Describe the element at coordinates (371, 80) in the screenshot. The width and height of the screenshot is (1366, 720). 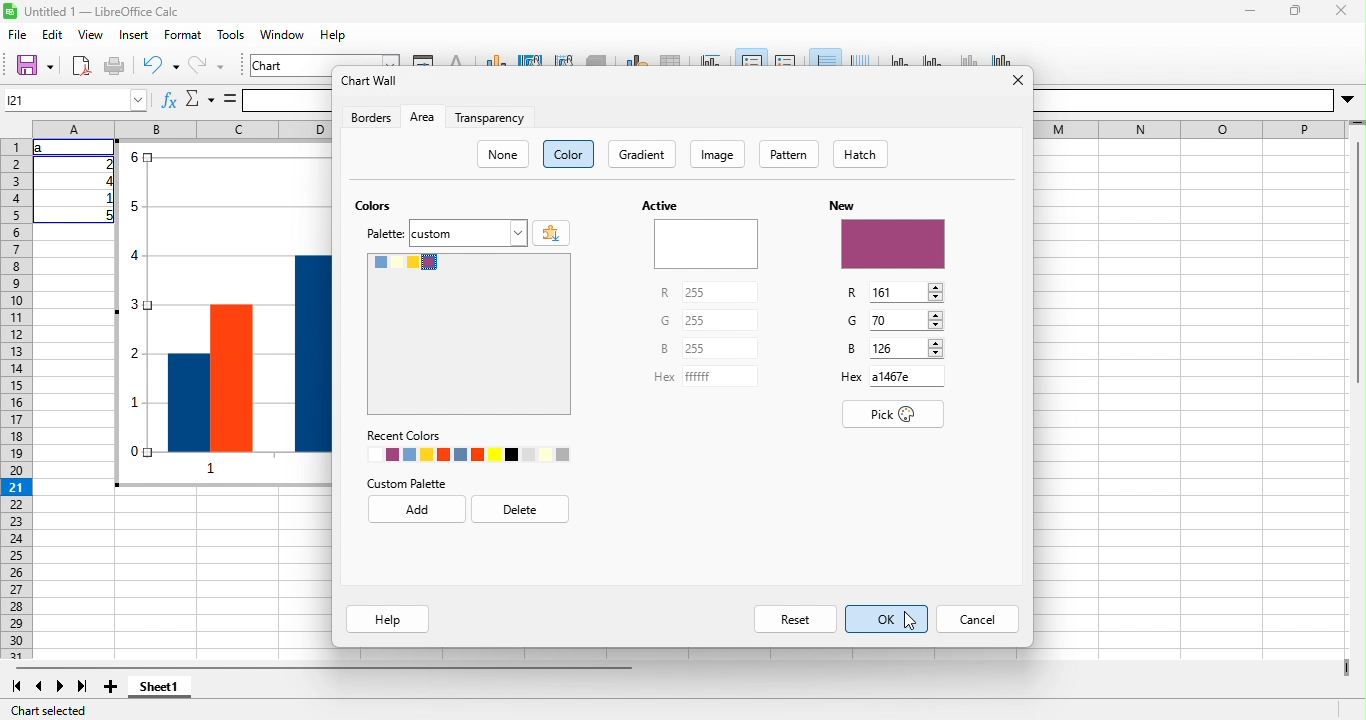
I see `chart wall` at that location.